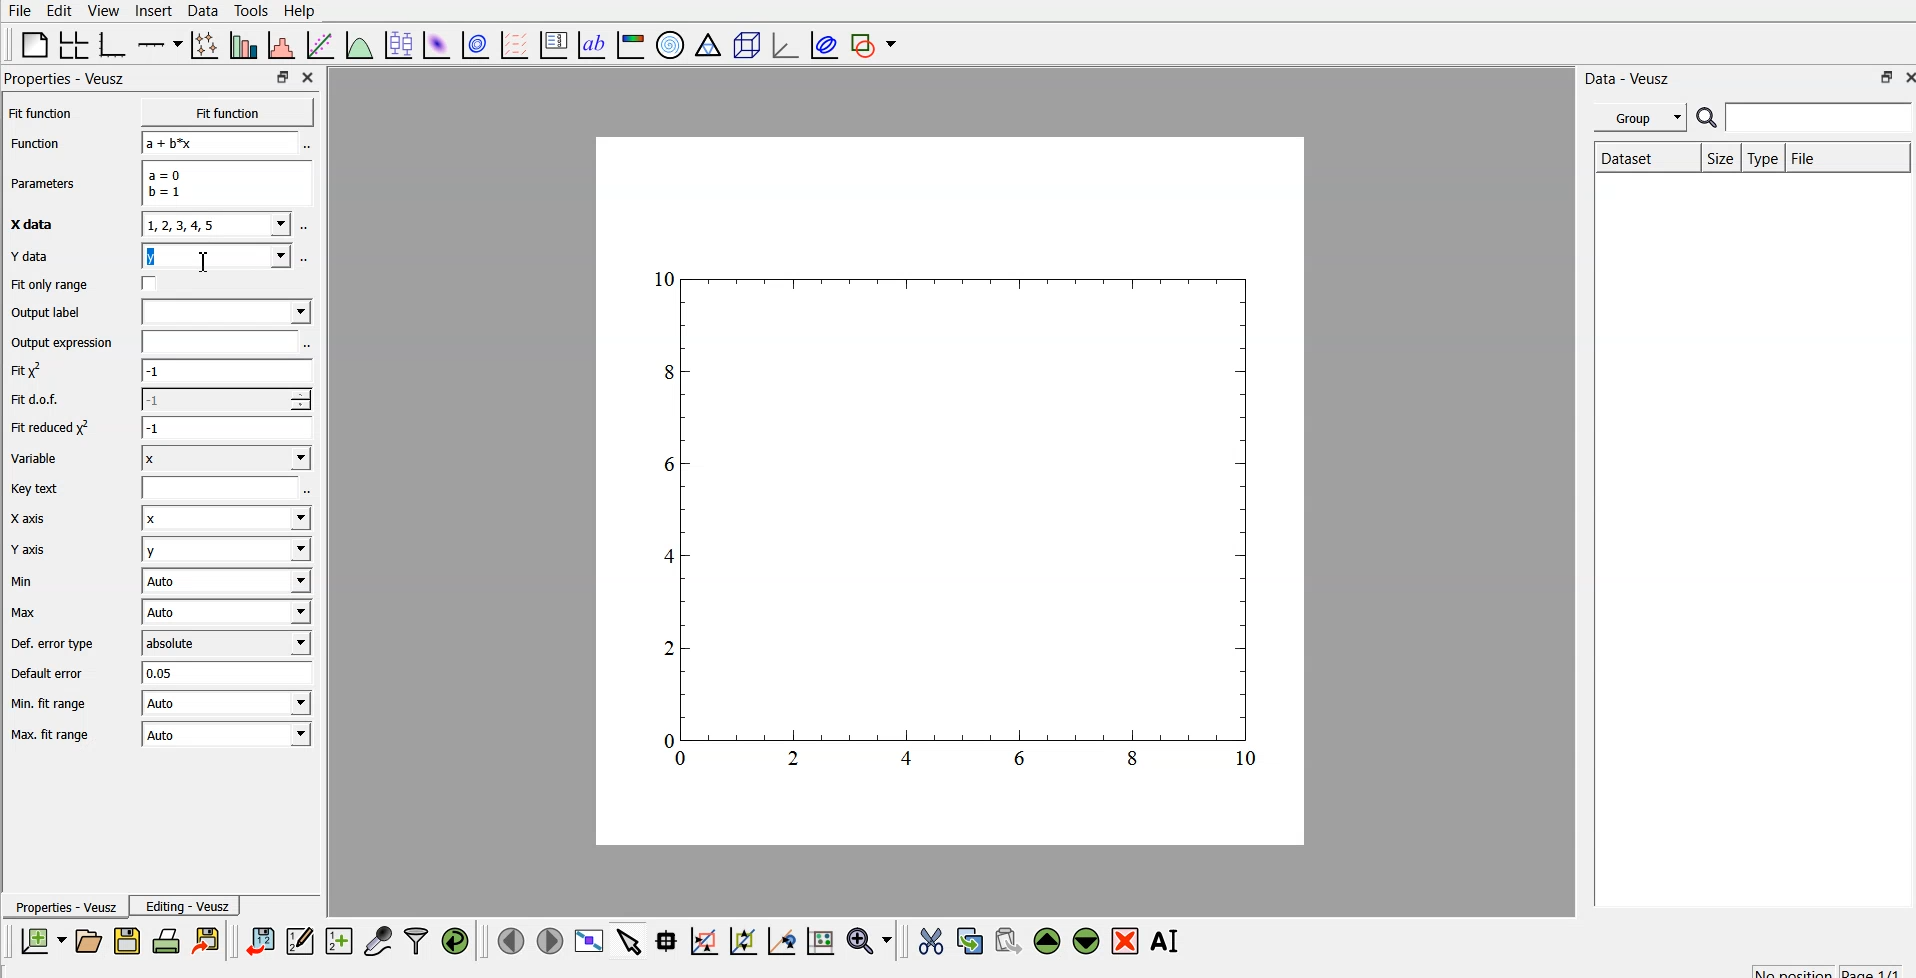 The image size is (1916, 978). What do you see at coordinates (227, 311) in the screenshot?
I see `input label` at bounding box center [227, 311].